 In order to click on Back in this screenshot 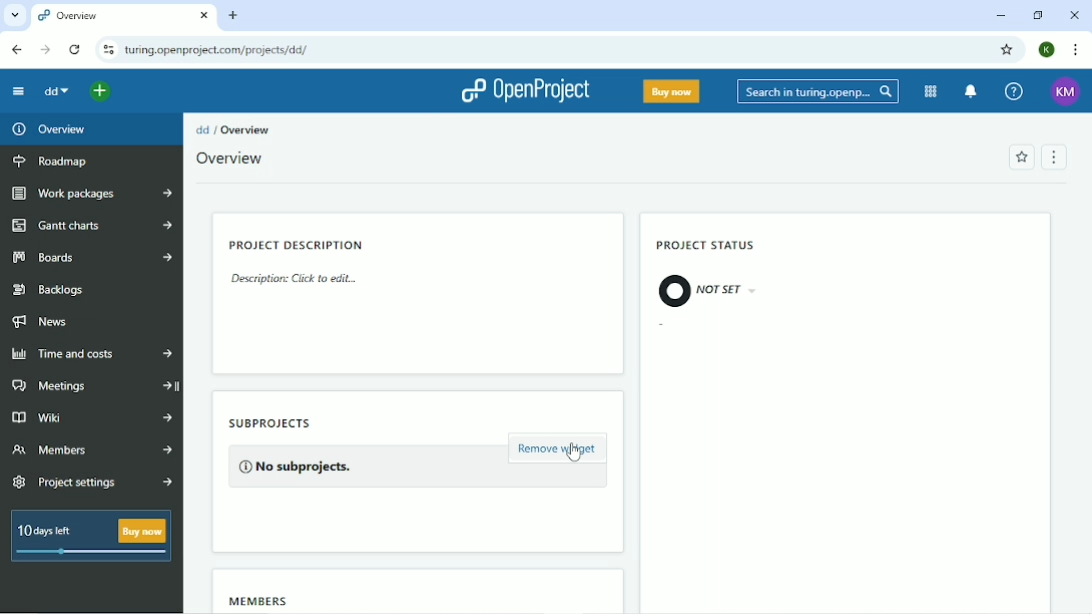, I will do `click(16, 50)`.